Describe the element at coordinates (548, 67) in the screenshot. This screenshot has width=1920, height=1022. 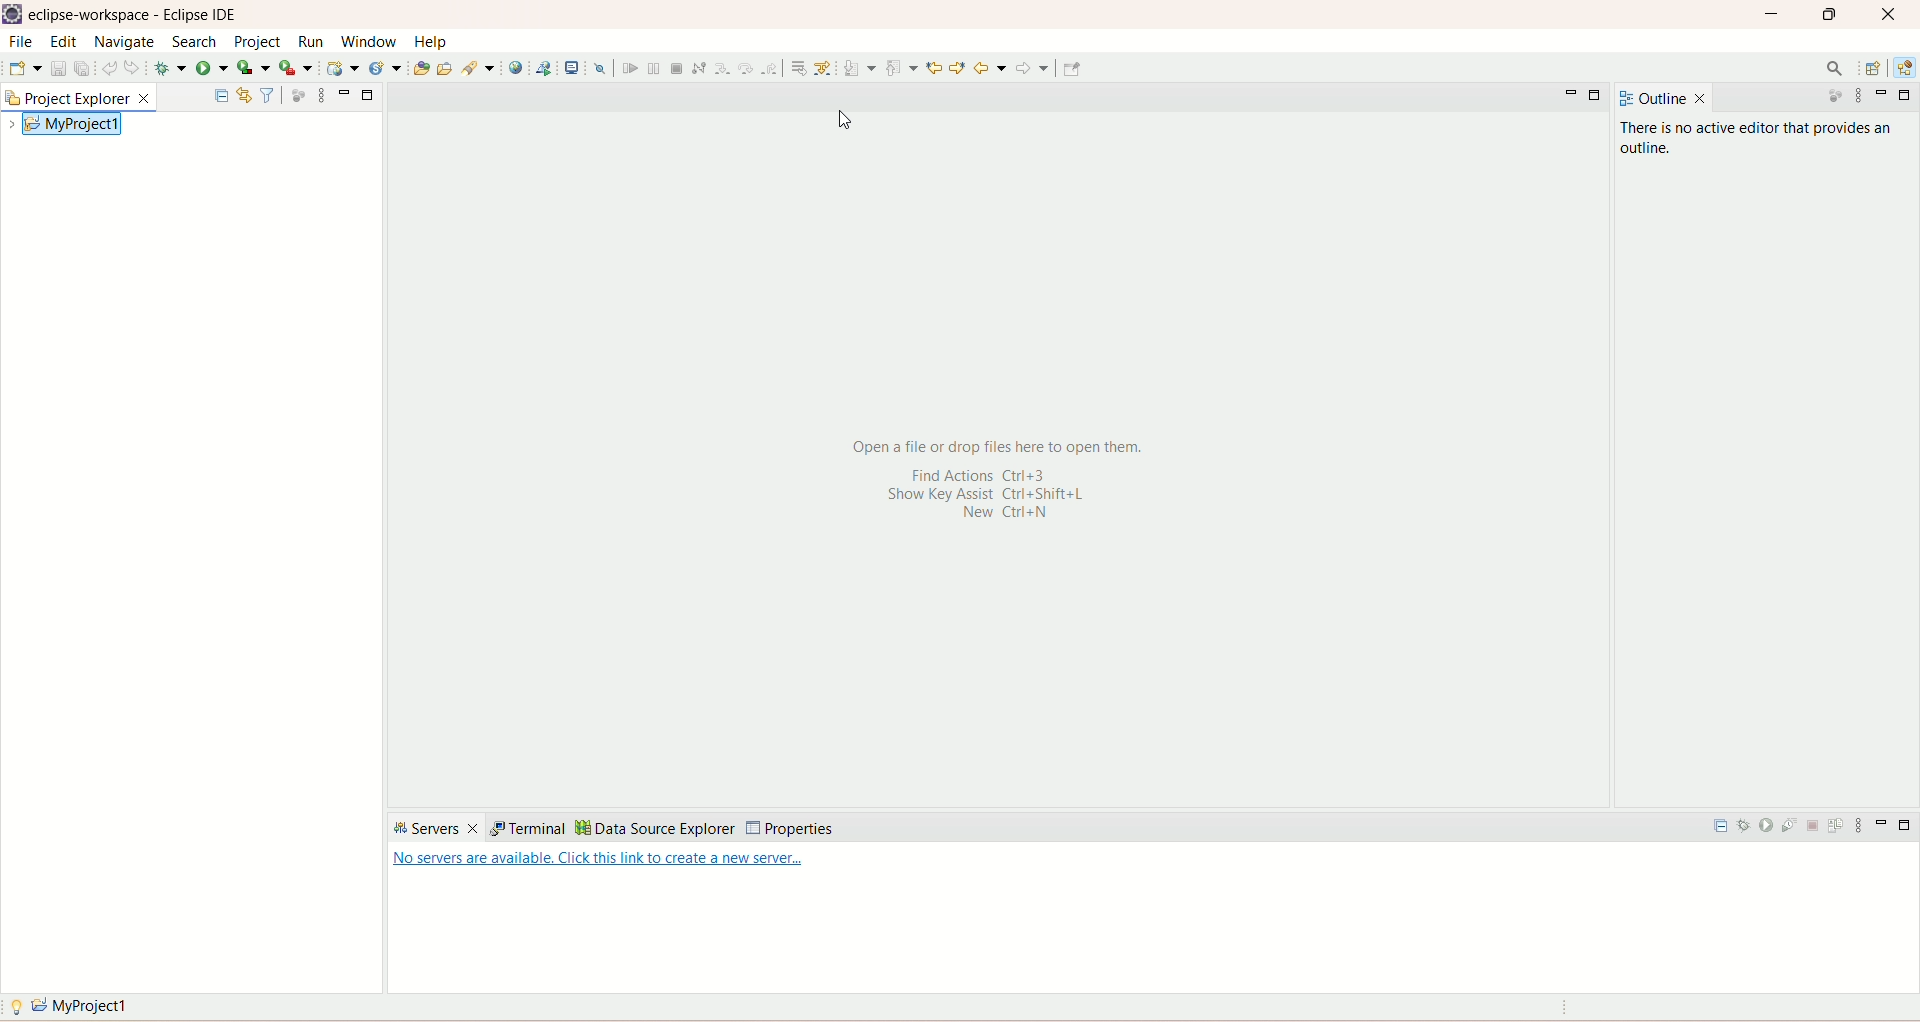
I see `launch a web service project` at that location.